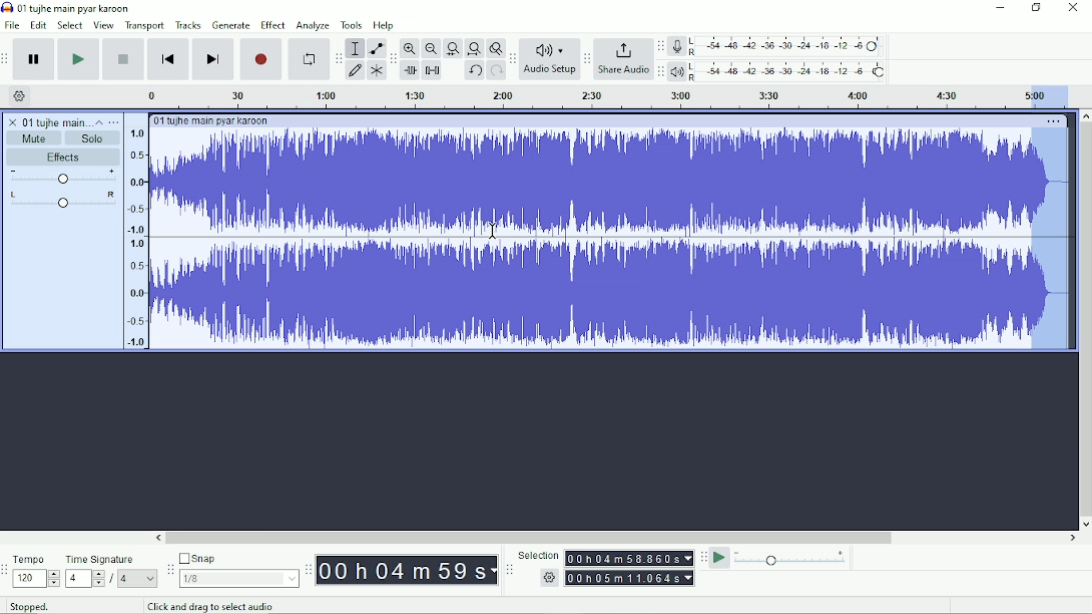 The image size is (1092, 614). What do you see at coordinates (496, 69) in the screenshot?
I see `Redo` at bounding box center [496, 69].